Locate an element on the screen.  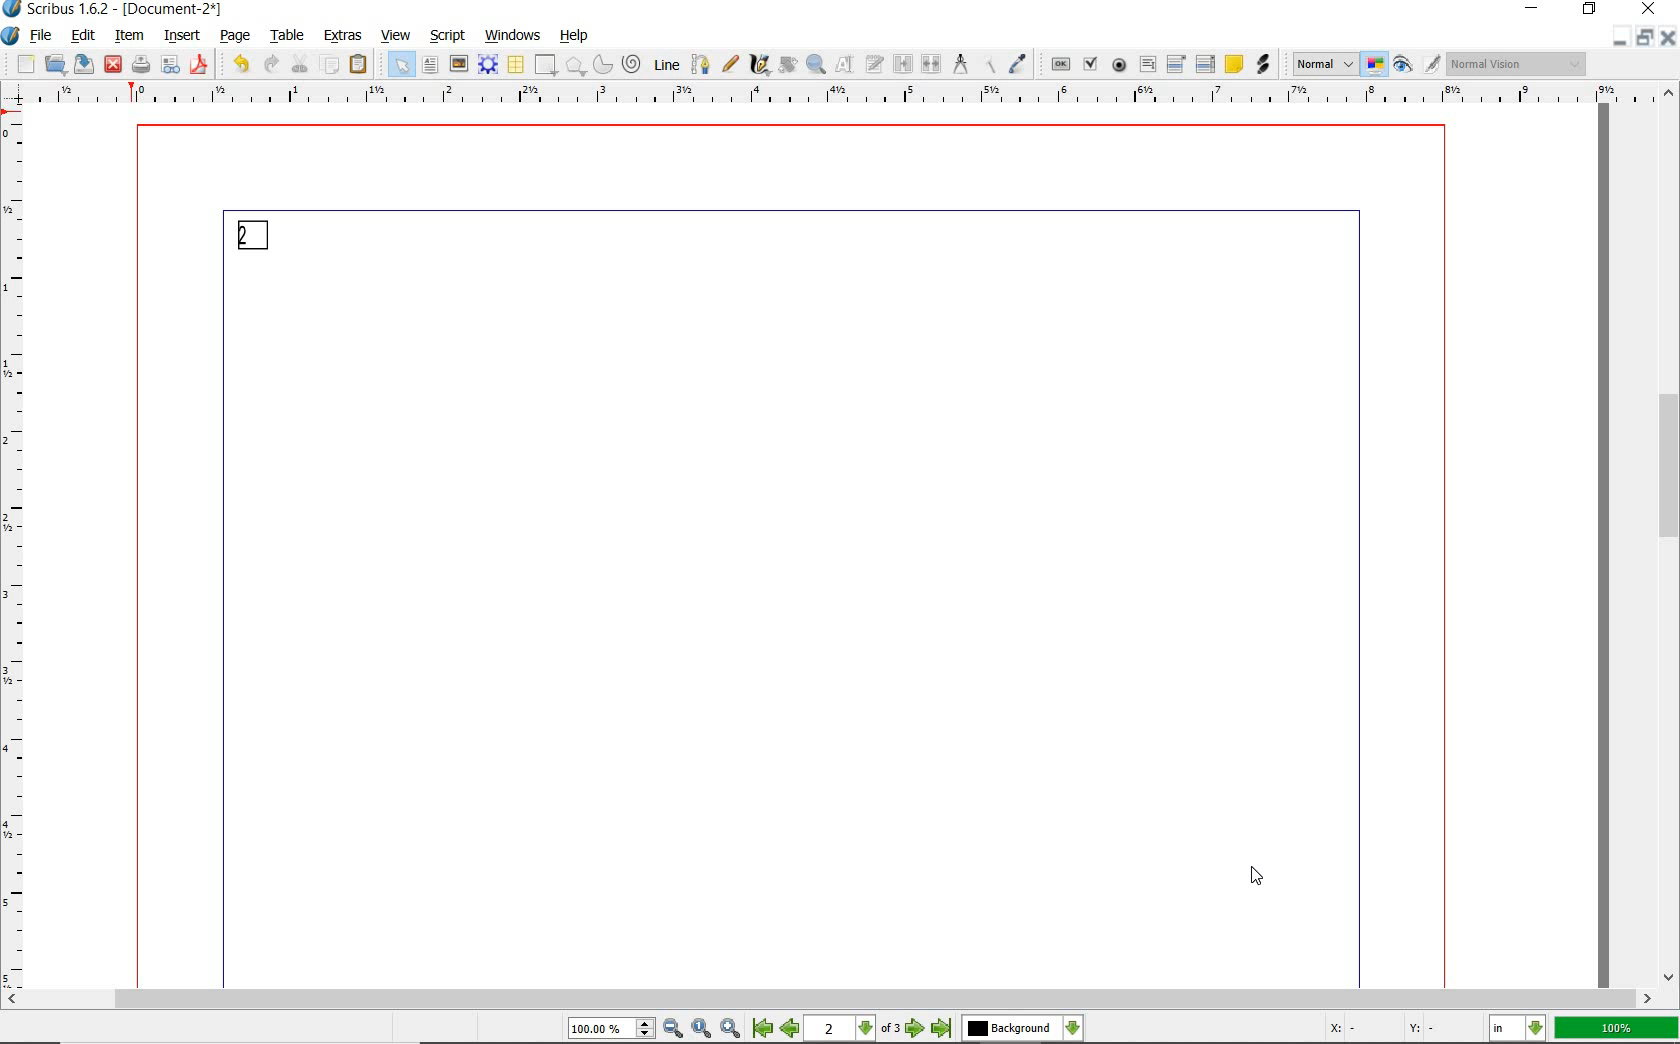
pdf text field is located at coordinates (1147, 64).